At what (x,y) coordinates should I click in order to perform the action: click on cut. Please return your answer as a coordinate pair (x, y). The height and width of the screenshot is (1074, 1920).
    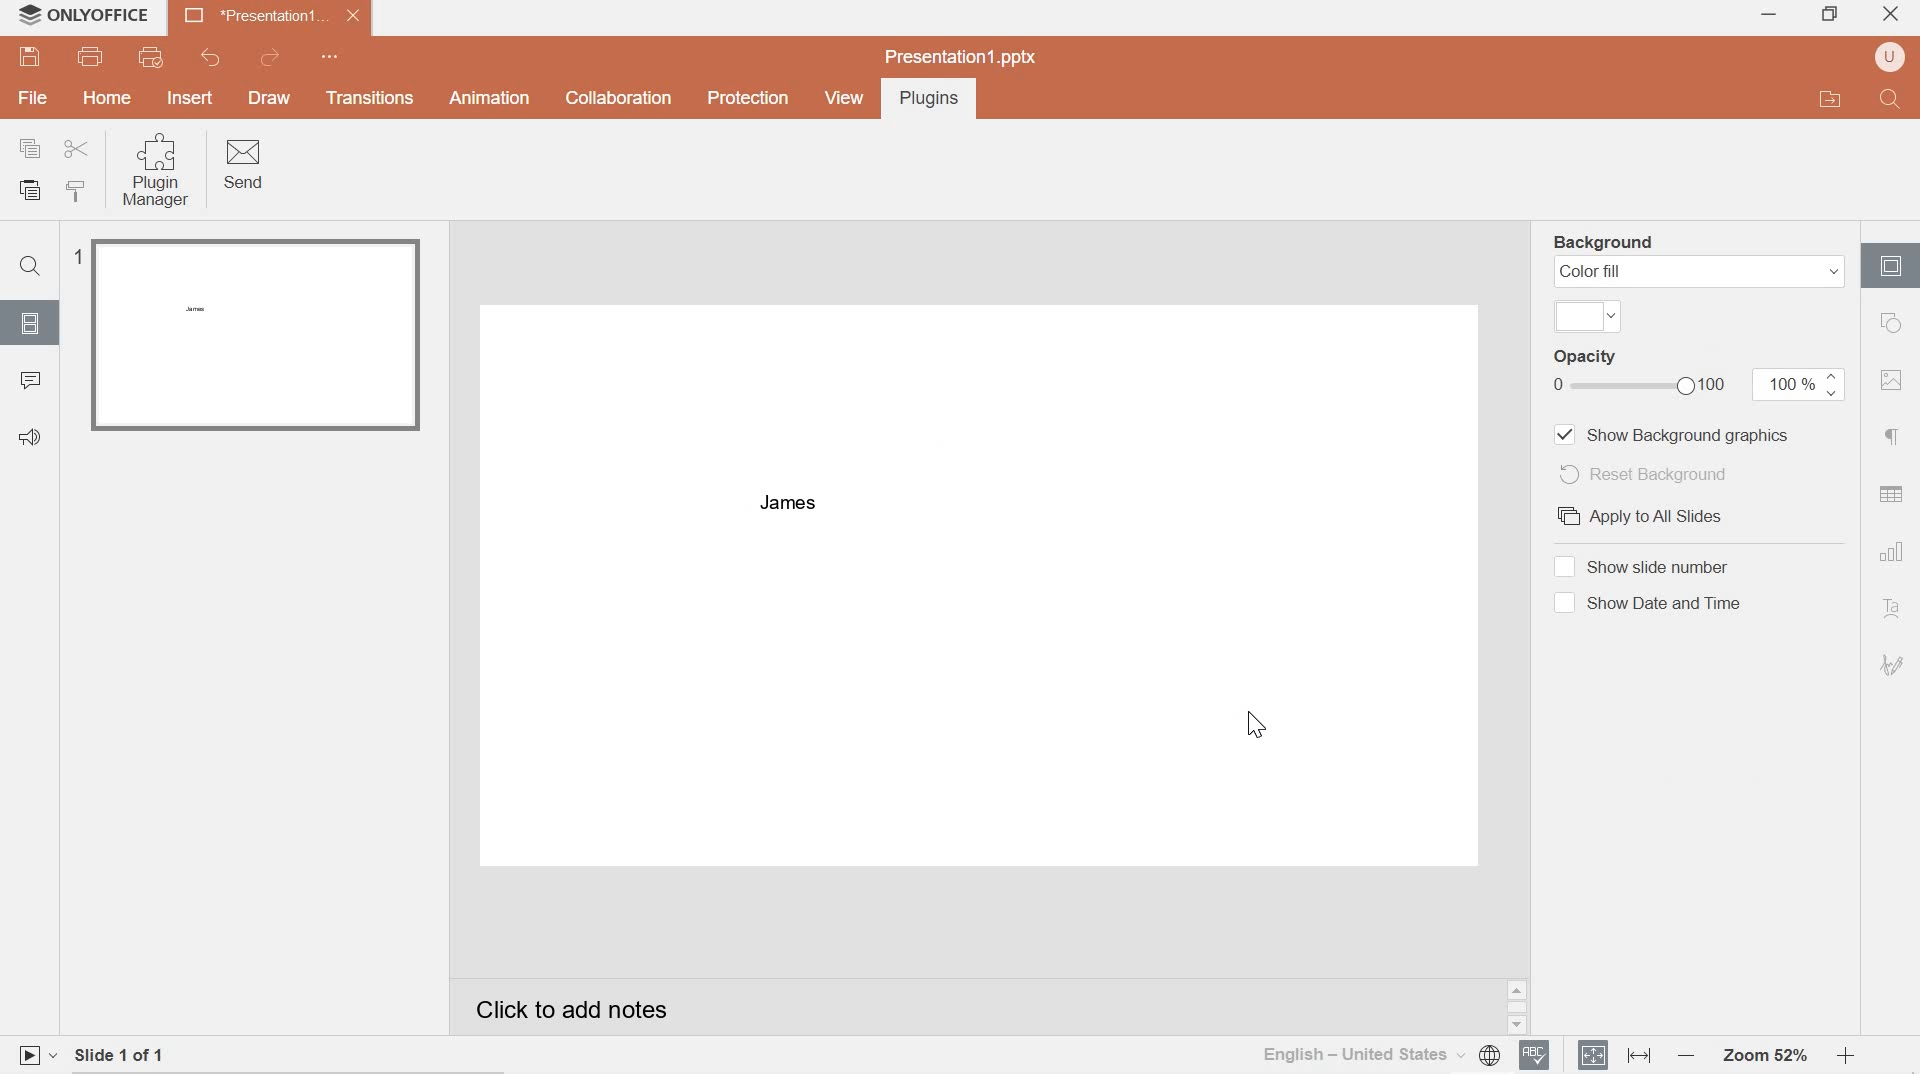
    Looking at the image, I should click on (77, 148).